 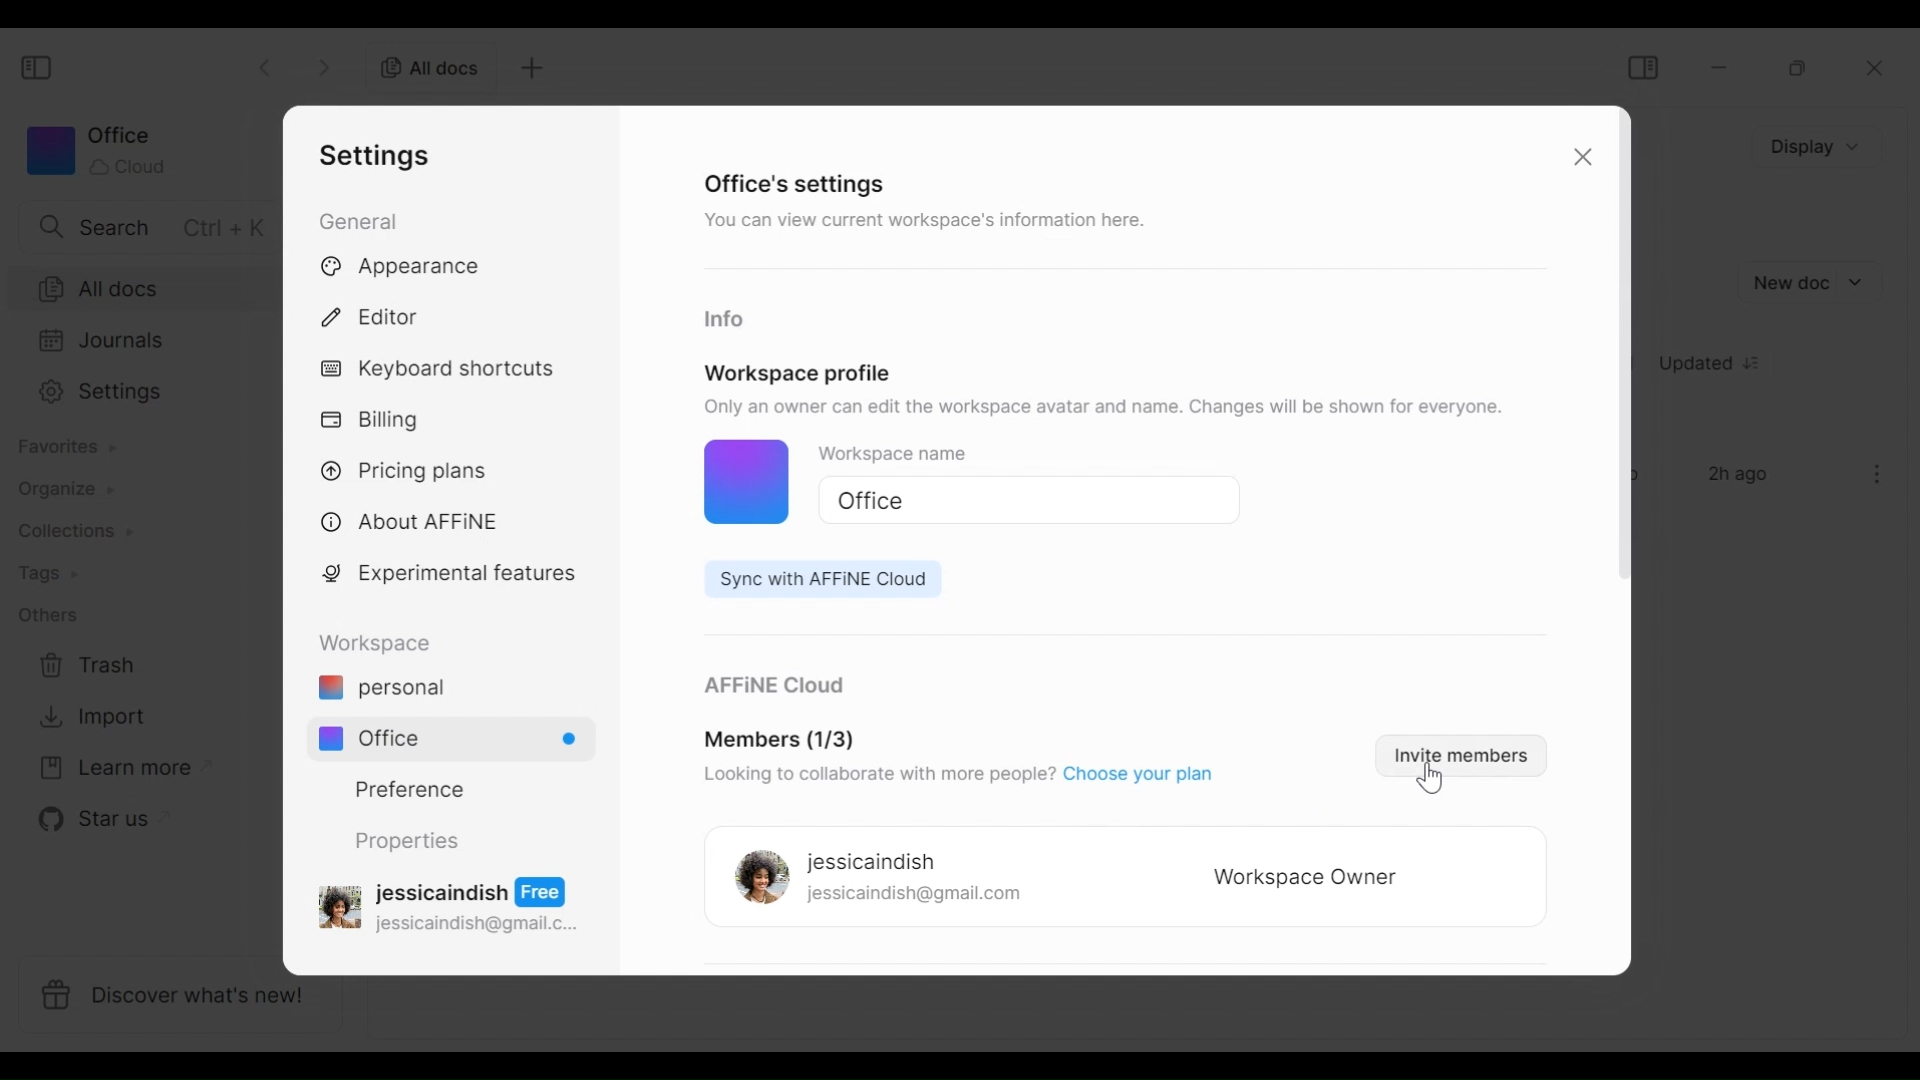 I want to click on Profile, so click(x=756, y=879).